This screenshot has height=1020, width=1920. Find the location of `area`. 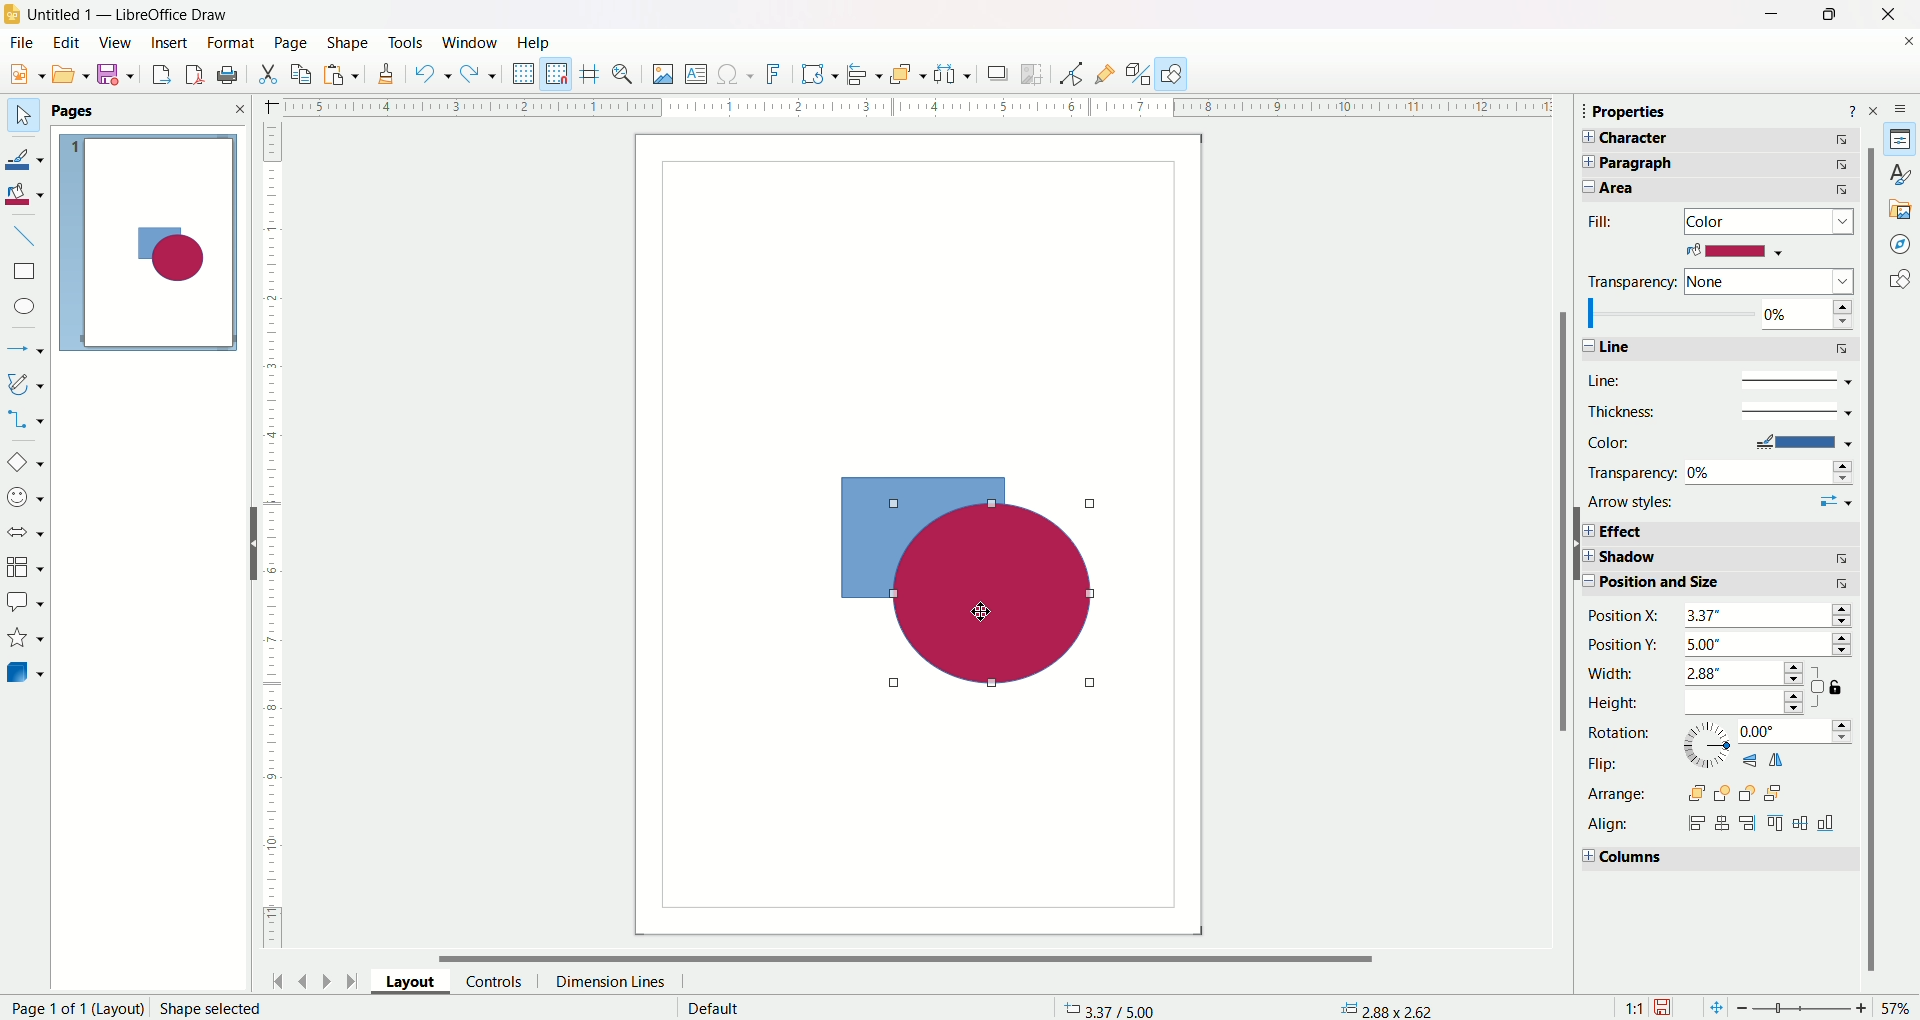

area is located at coordinates (1723, 191).